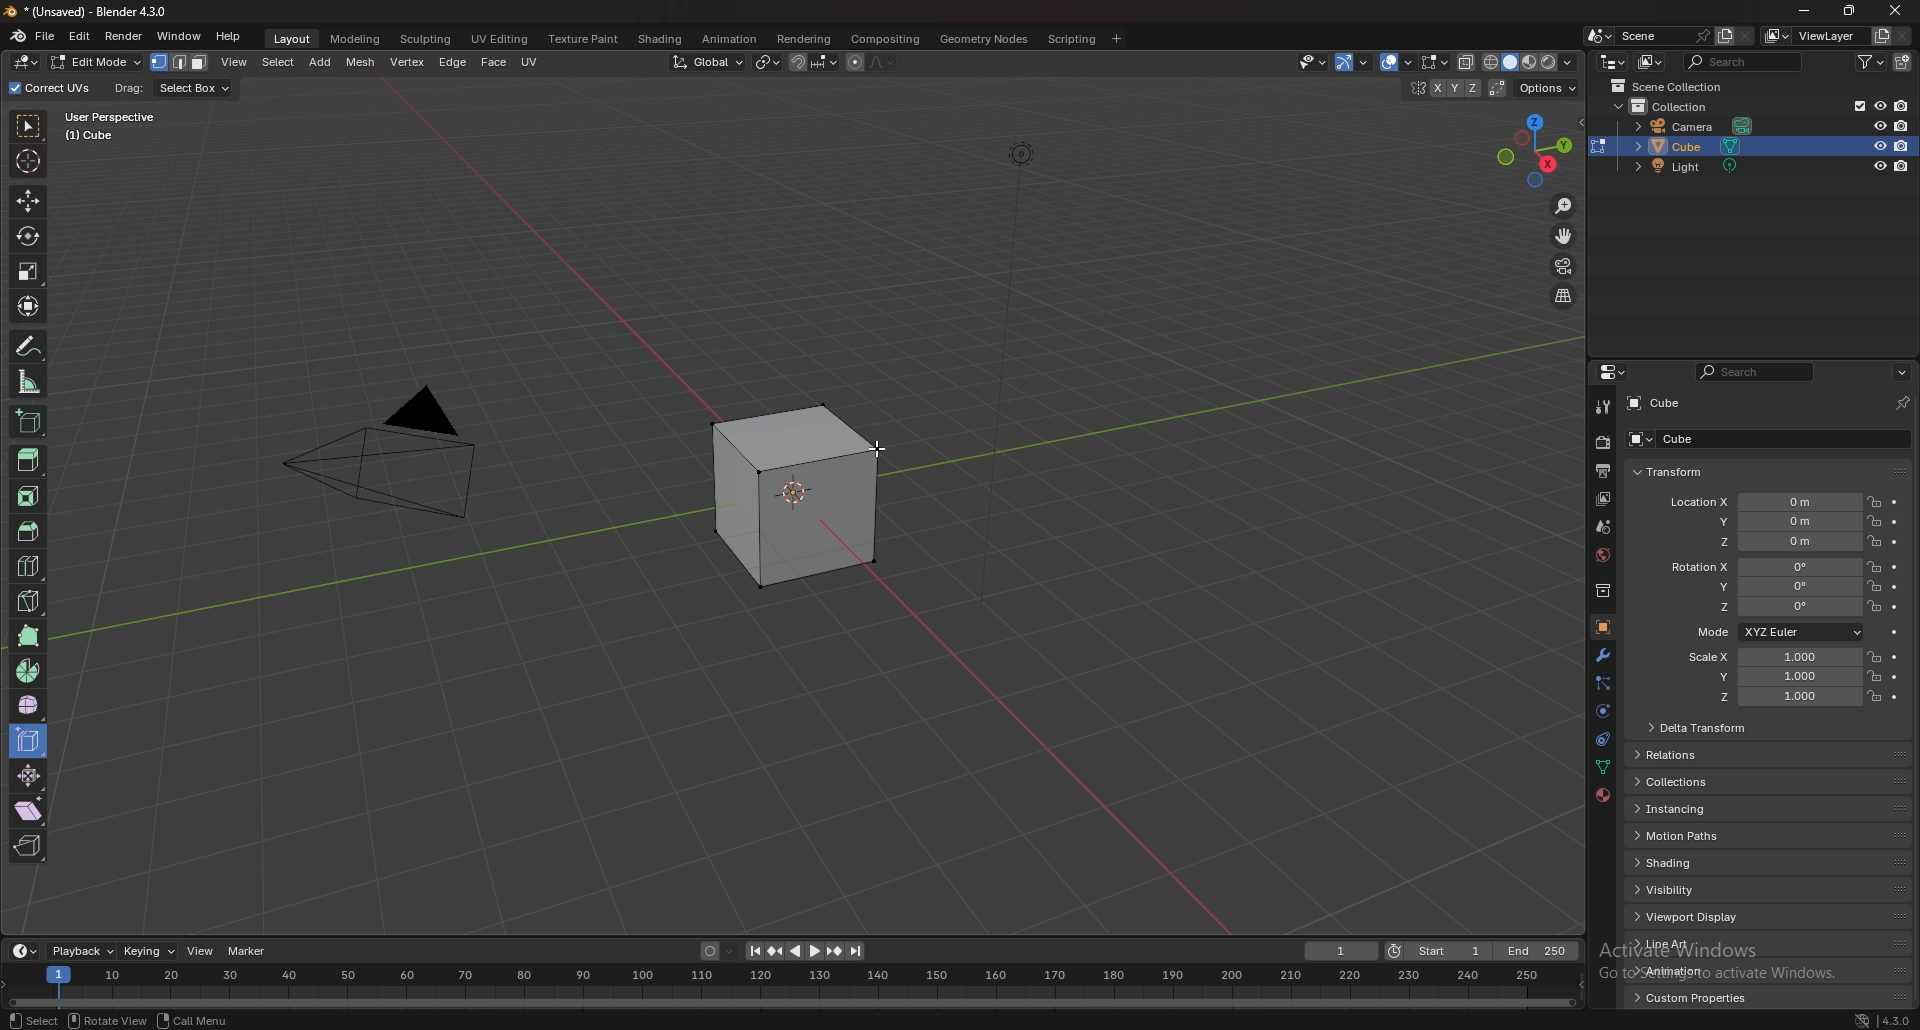 This screenshot has height=1030, width=1920. What do you see at coordinates (1772, 608) in the screenshot?
I see `rotation z` at bounding box center [1772, 608].